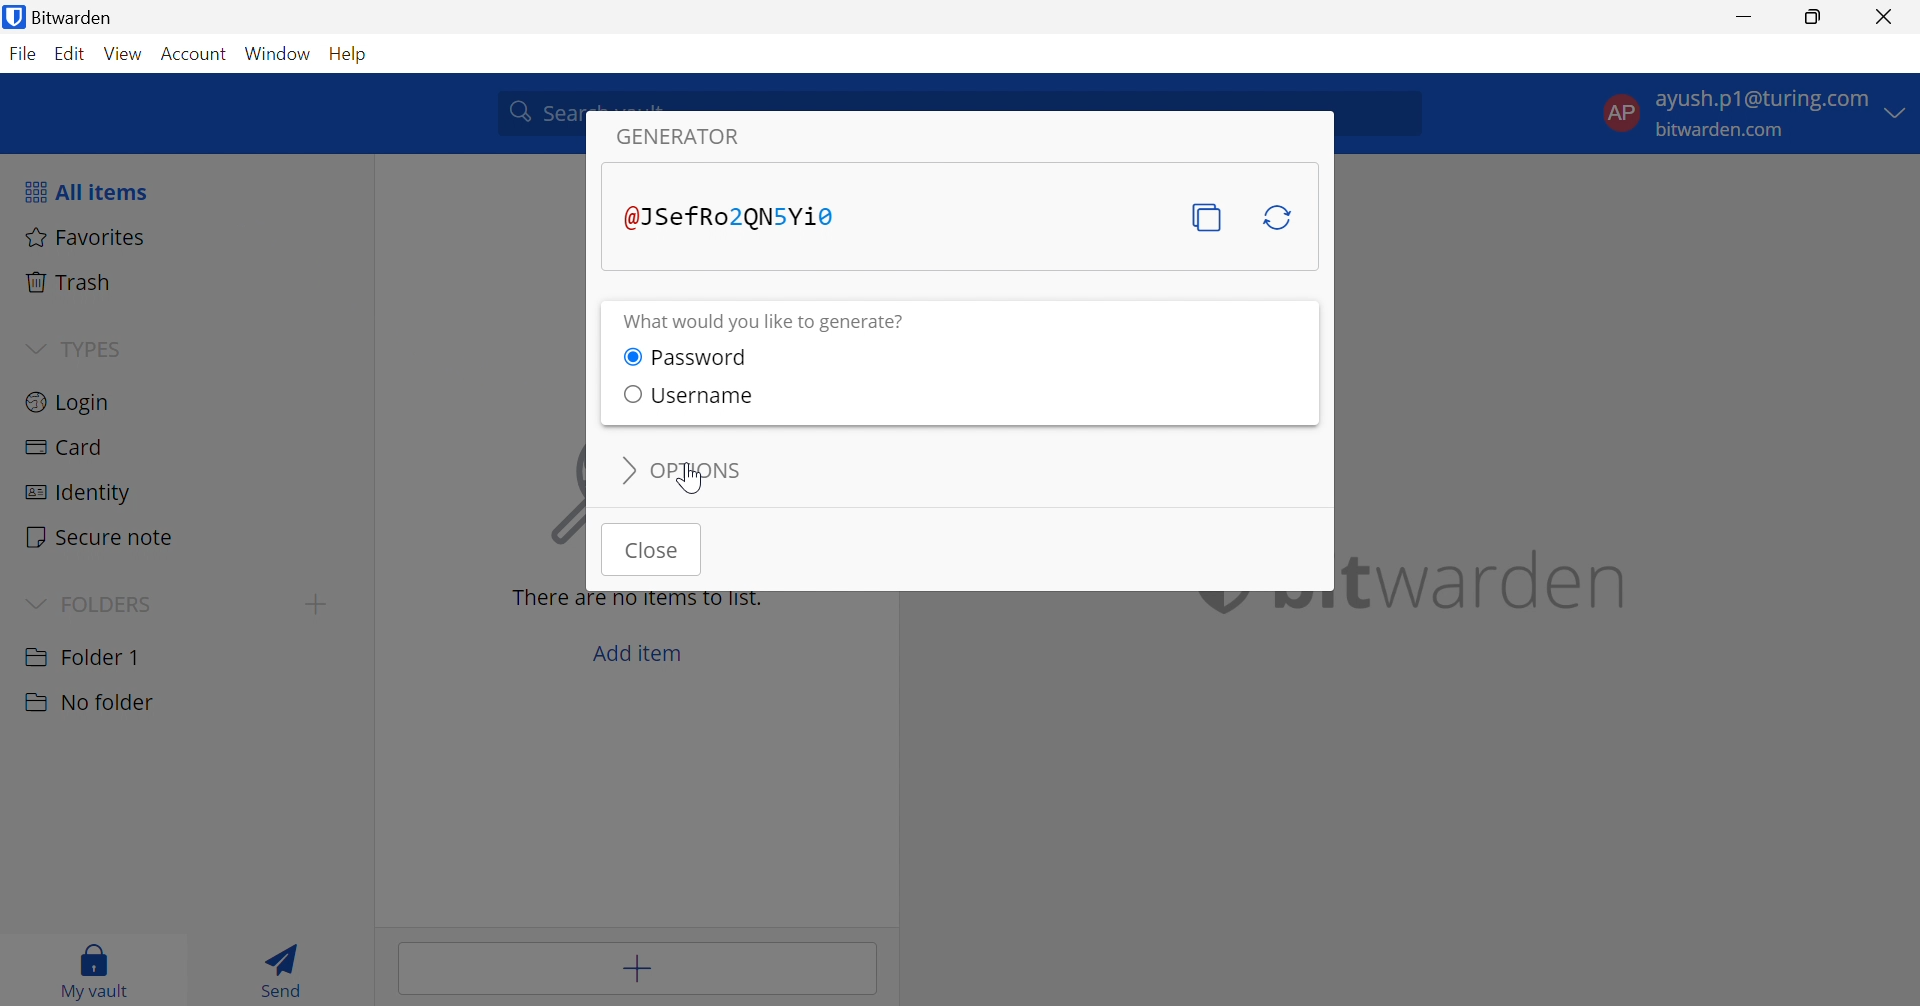 Image resolution: width=1920 pixels, height=1006 pixels. What do you see at coordinates (64, 448) in the screenshot?
I see `Card` at bounding box center [64, 448].